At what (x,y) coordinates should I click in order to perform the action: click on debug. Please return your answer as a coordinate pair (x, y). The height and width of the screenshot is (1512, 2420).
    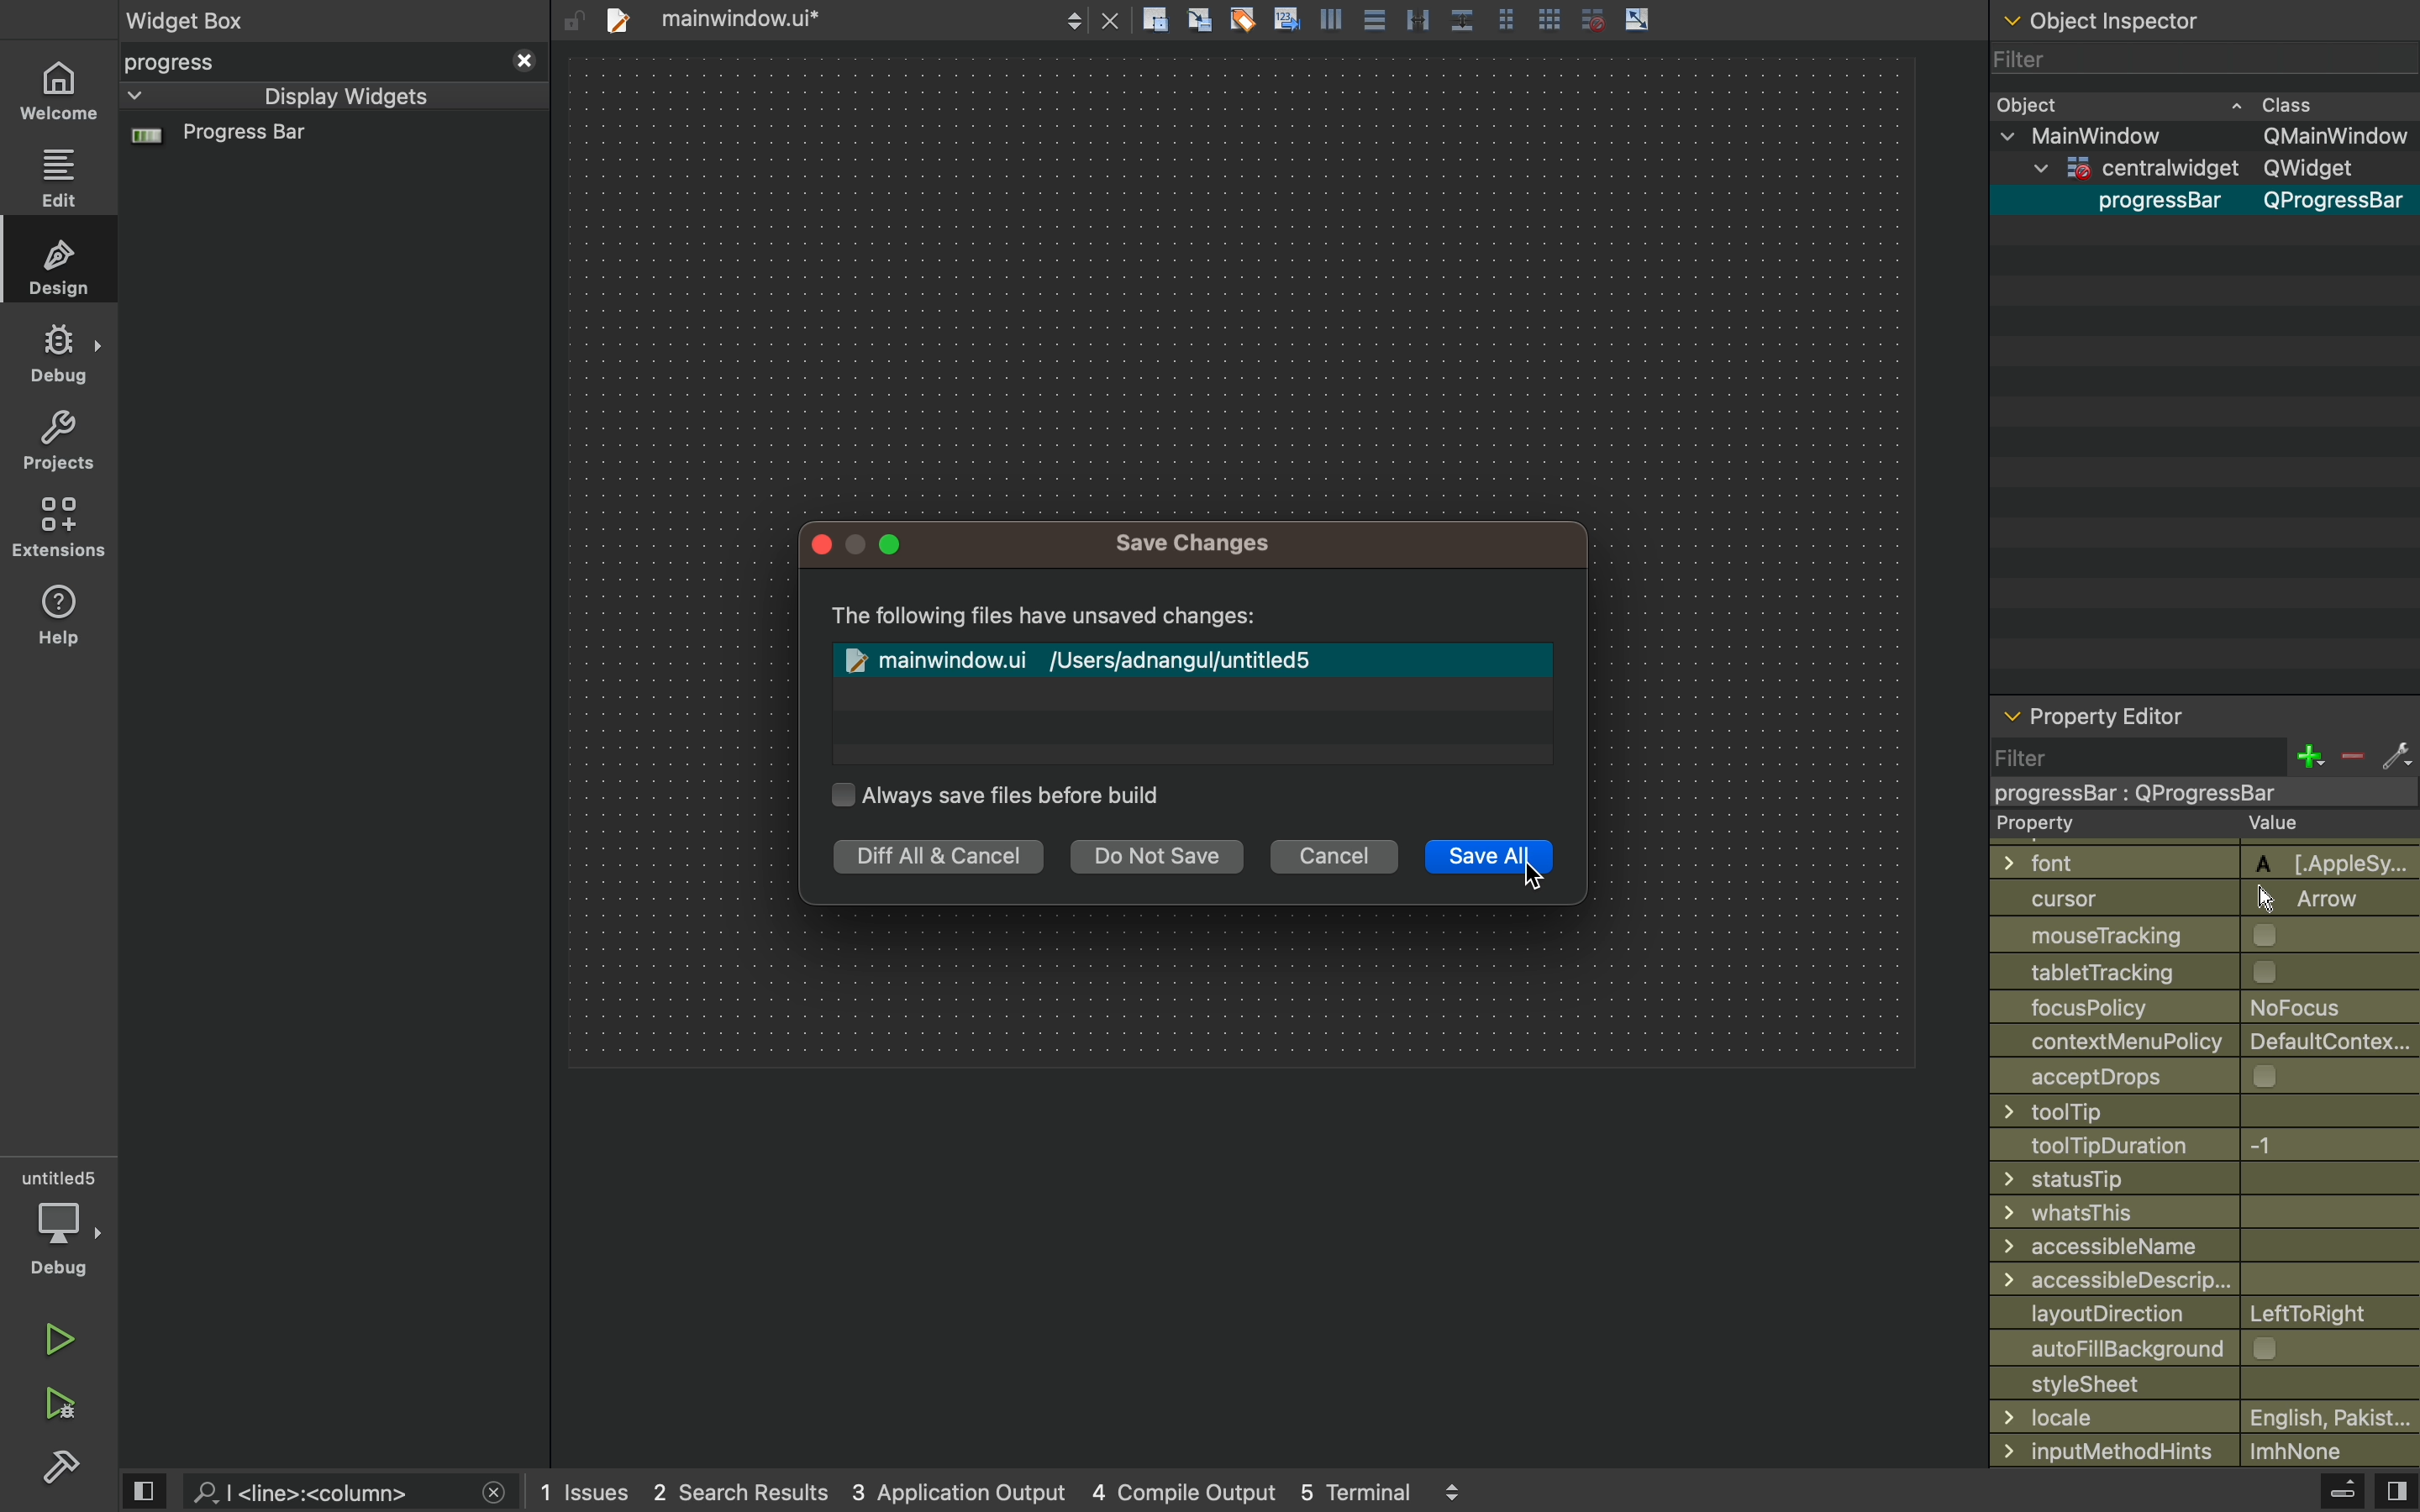
    Looking at the image, I should click on (61, 352).